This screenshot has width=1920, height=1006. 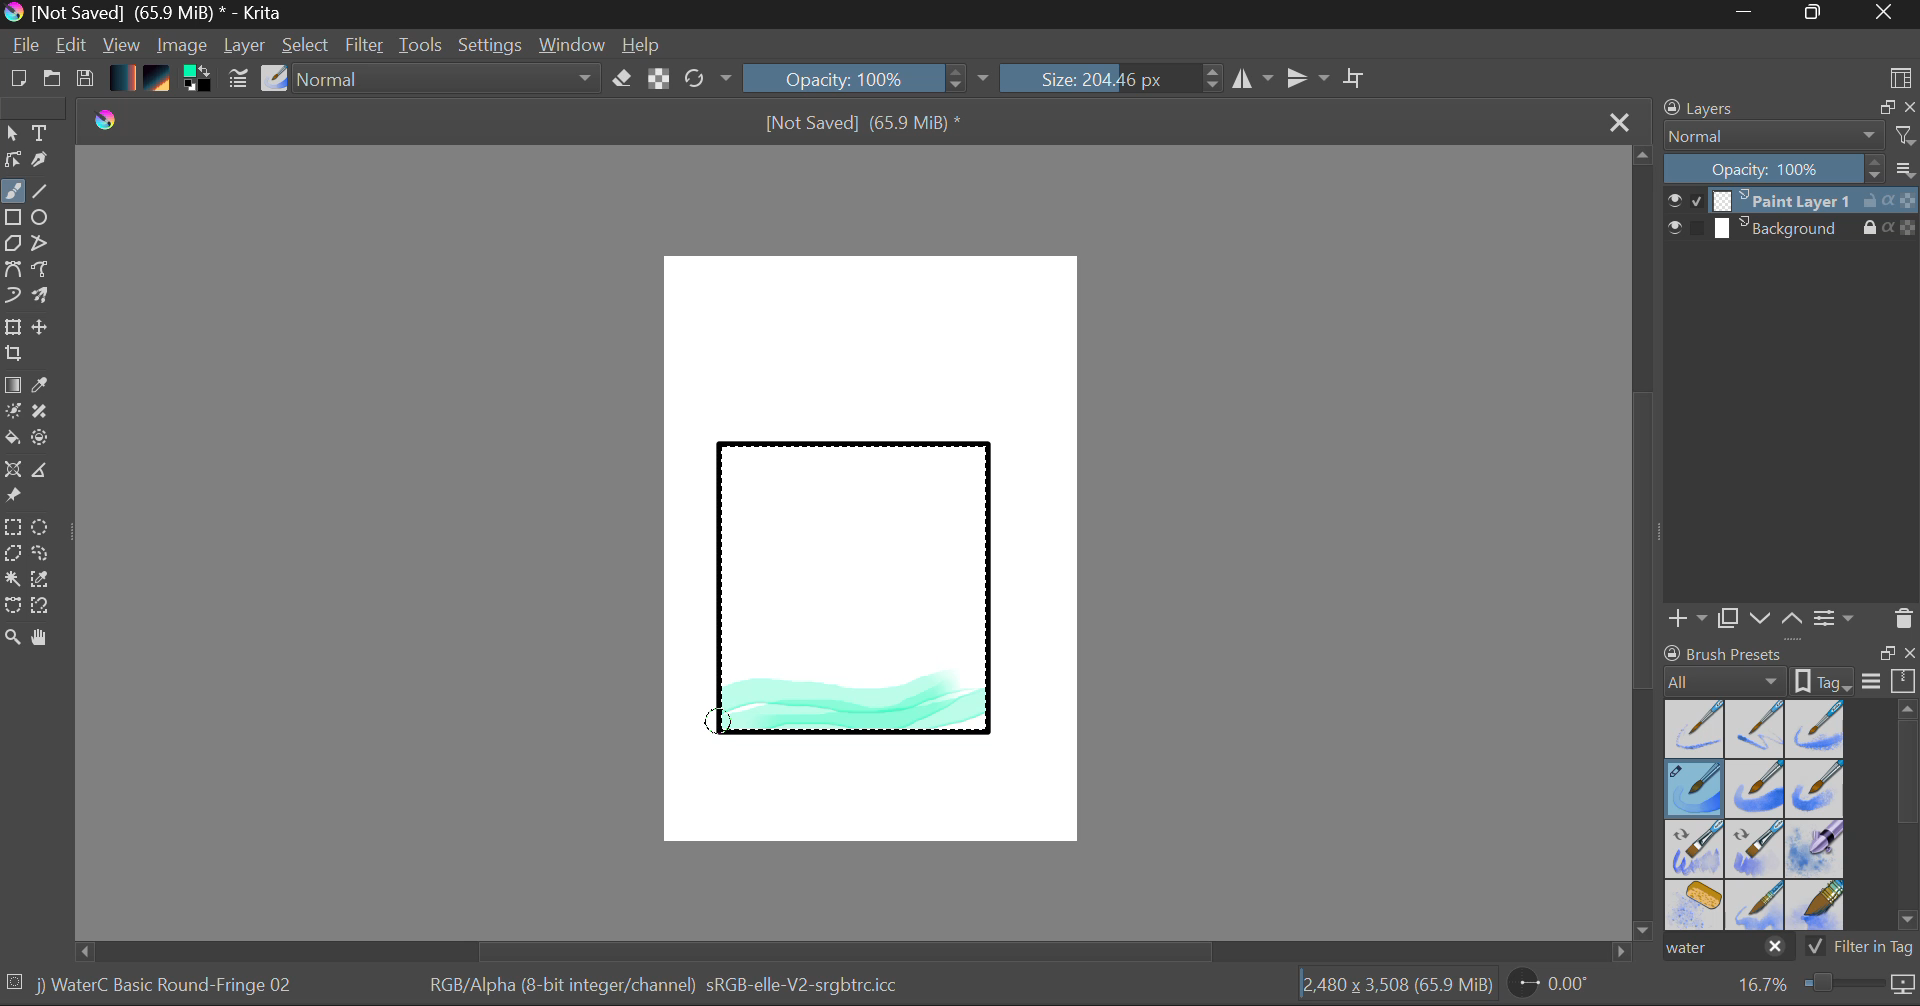 I want to click on Document Dimensions, so click(x=1396, y=988).